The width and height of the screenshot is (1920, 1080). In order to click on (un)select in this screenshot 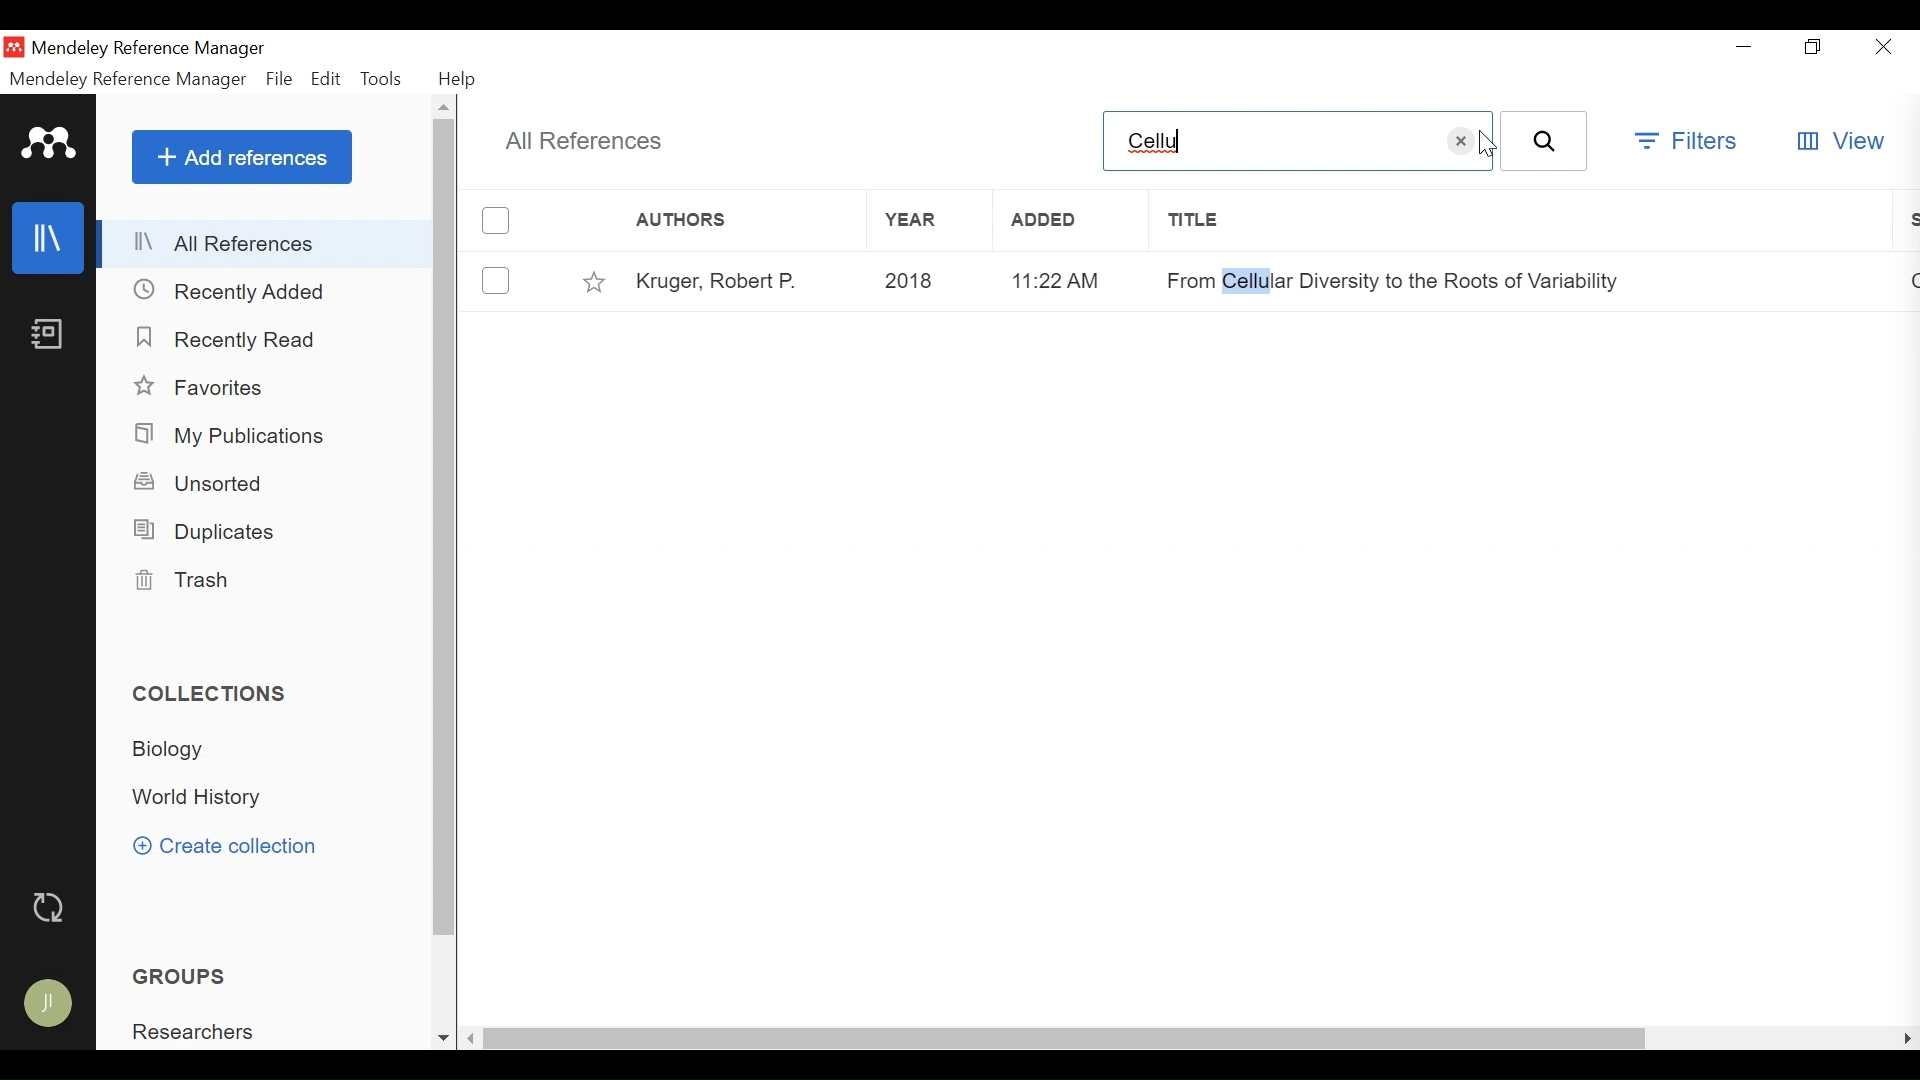, I will do `click(497, 221)`.